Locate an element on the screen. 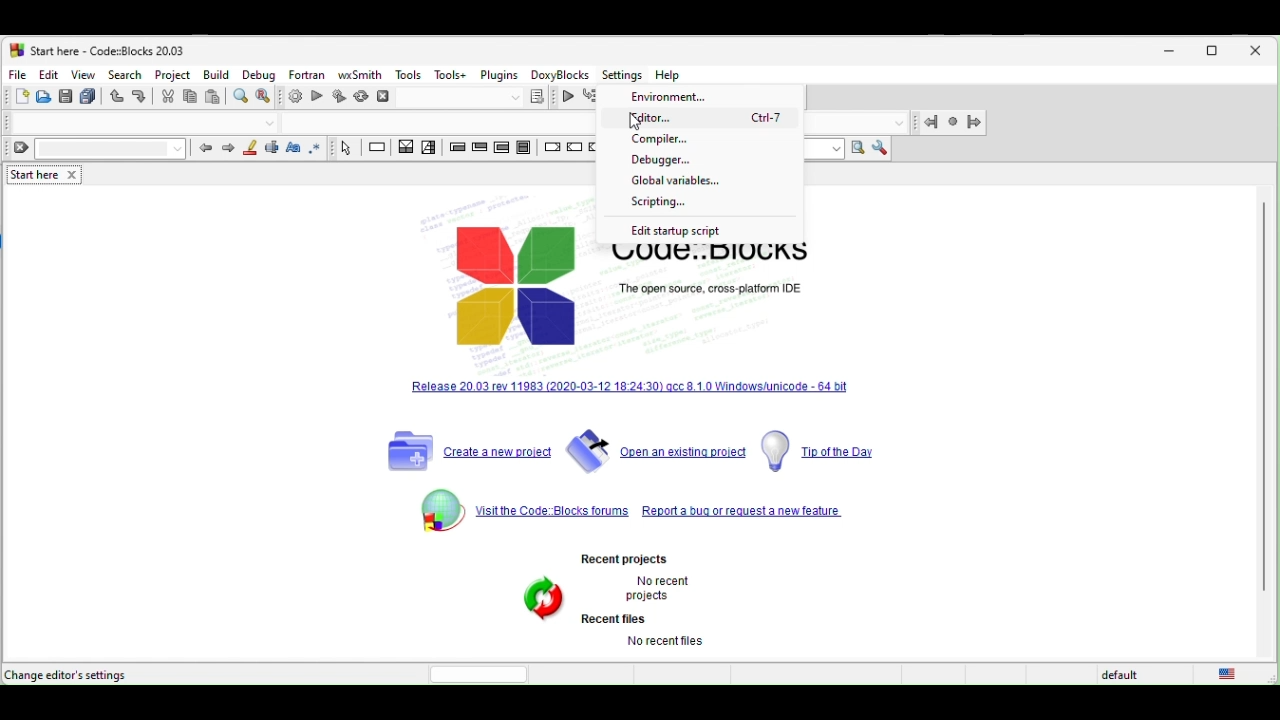 The height and width of the screenshot is (720, 1280). save everything is located at coordinates (90, 97).